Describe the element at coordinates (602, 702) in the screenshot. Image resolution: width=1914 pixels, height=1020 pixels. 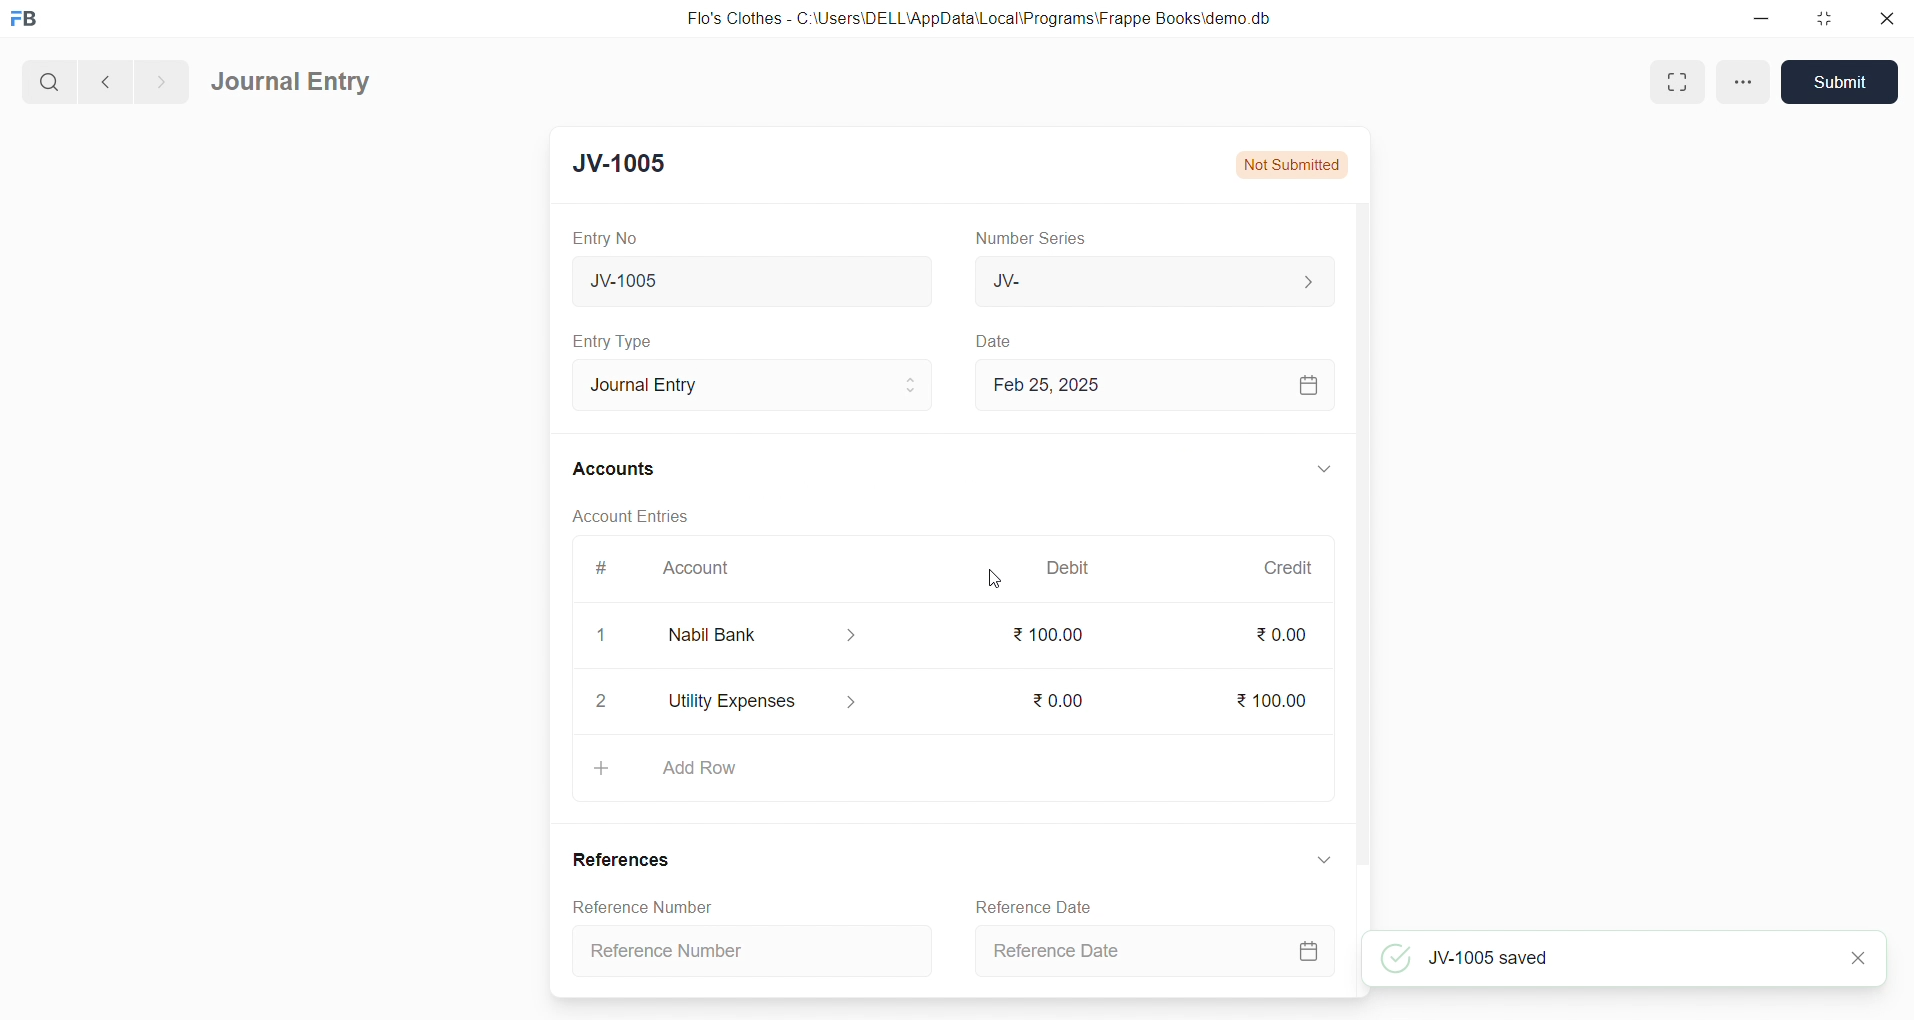
I see `2` at that location.